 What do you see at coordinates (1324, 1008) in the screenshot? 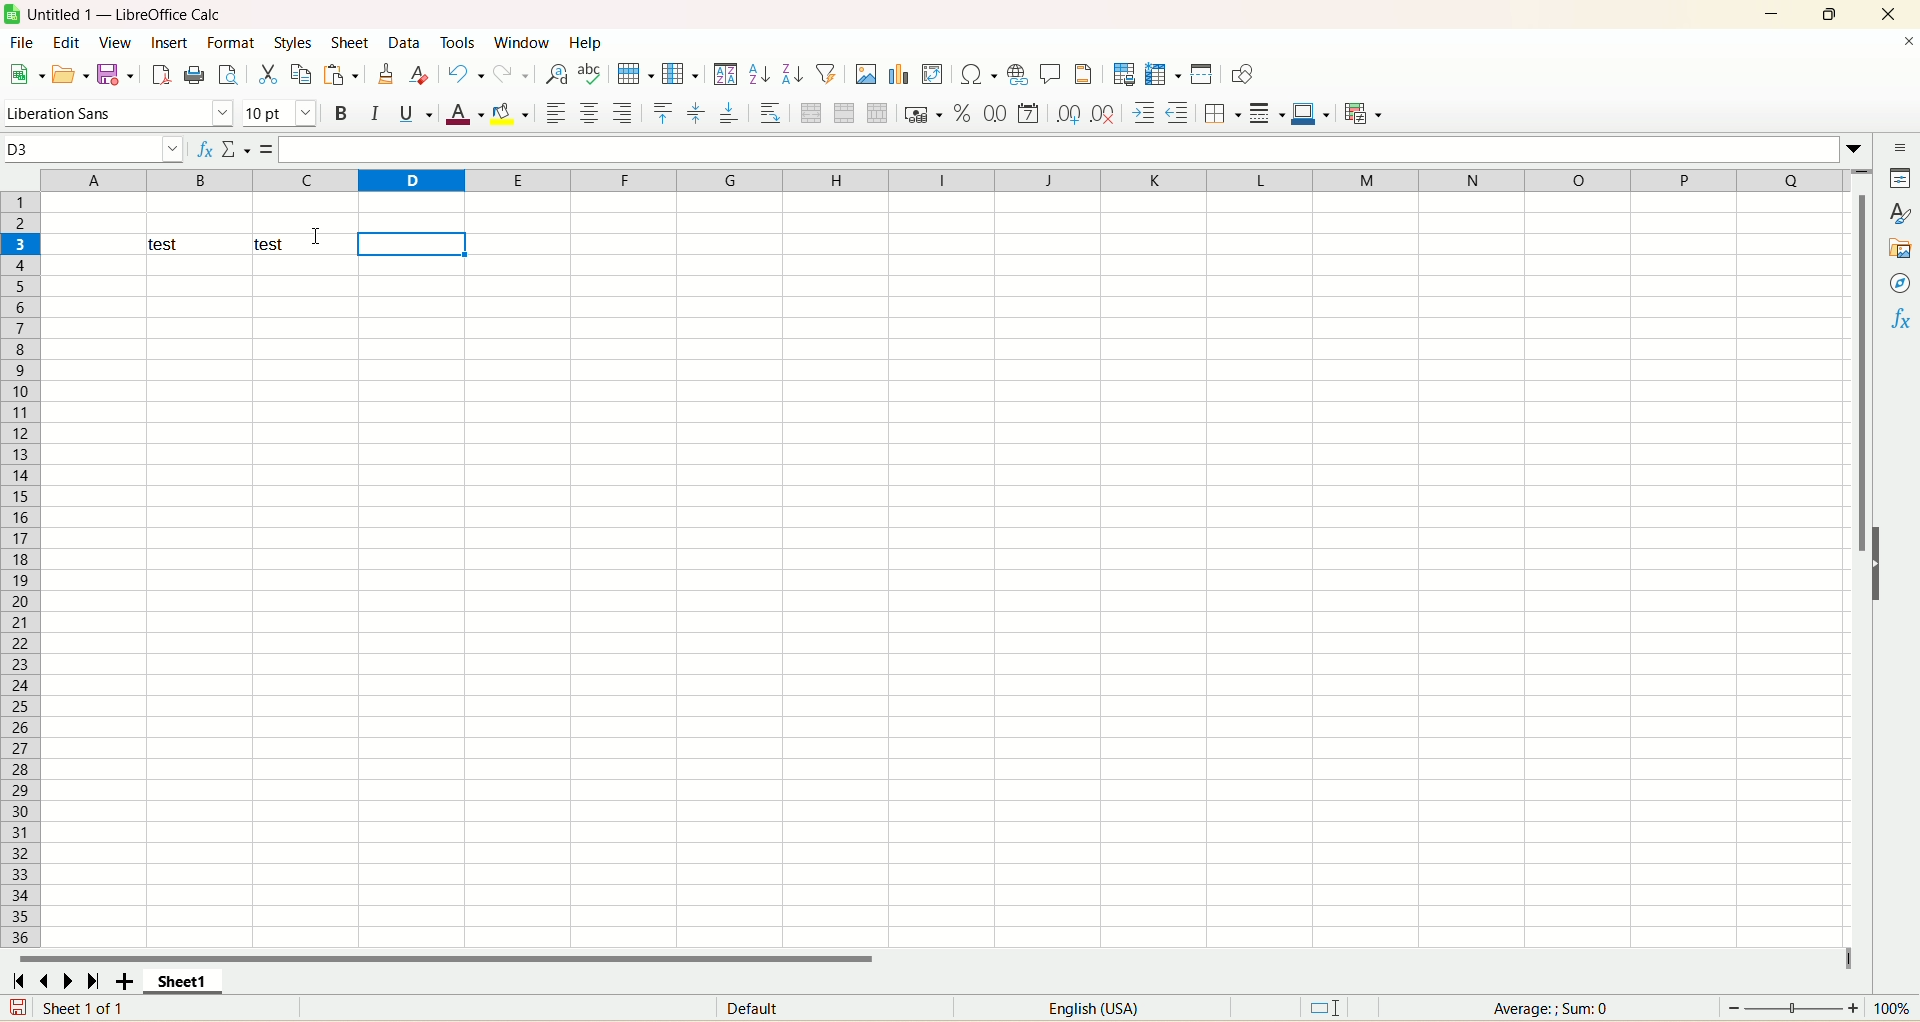
I see `default selection` at bounding box center [1324, 1008].